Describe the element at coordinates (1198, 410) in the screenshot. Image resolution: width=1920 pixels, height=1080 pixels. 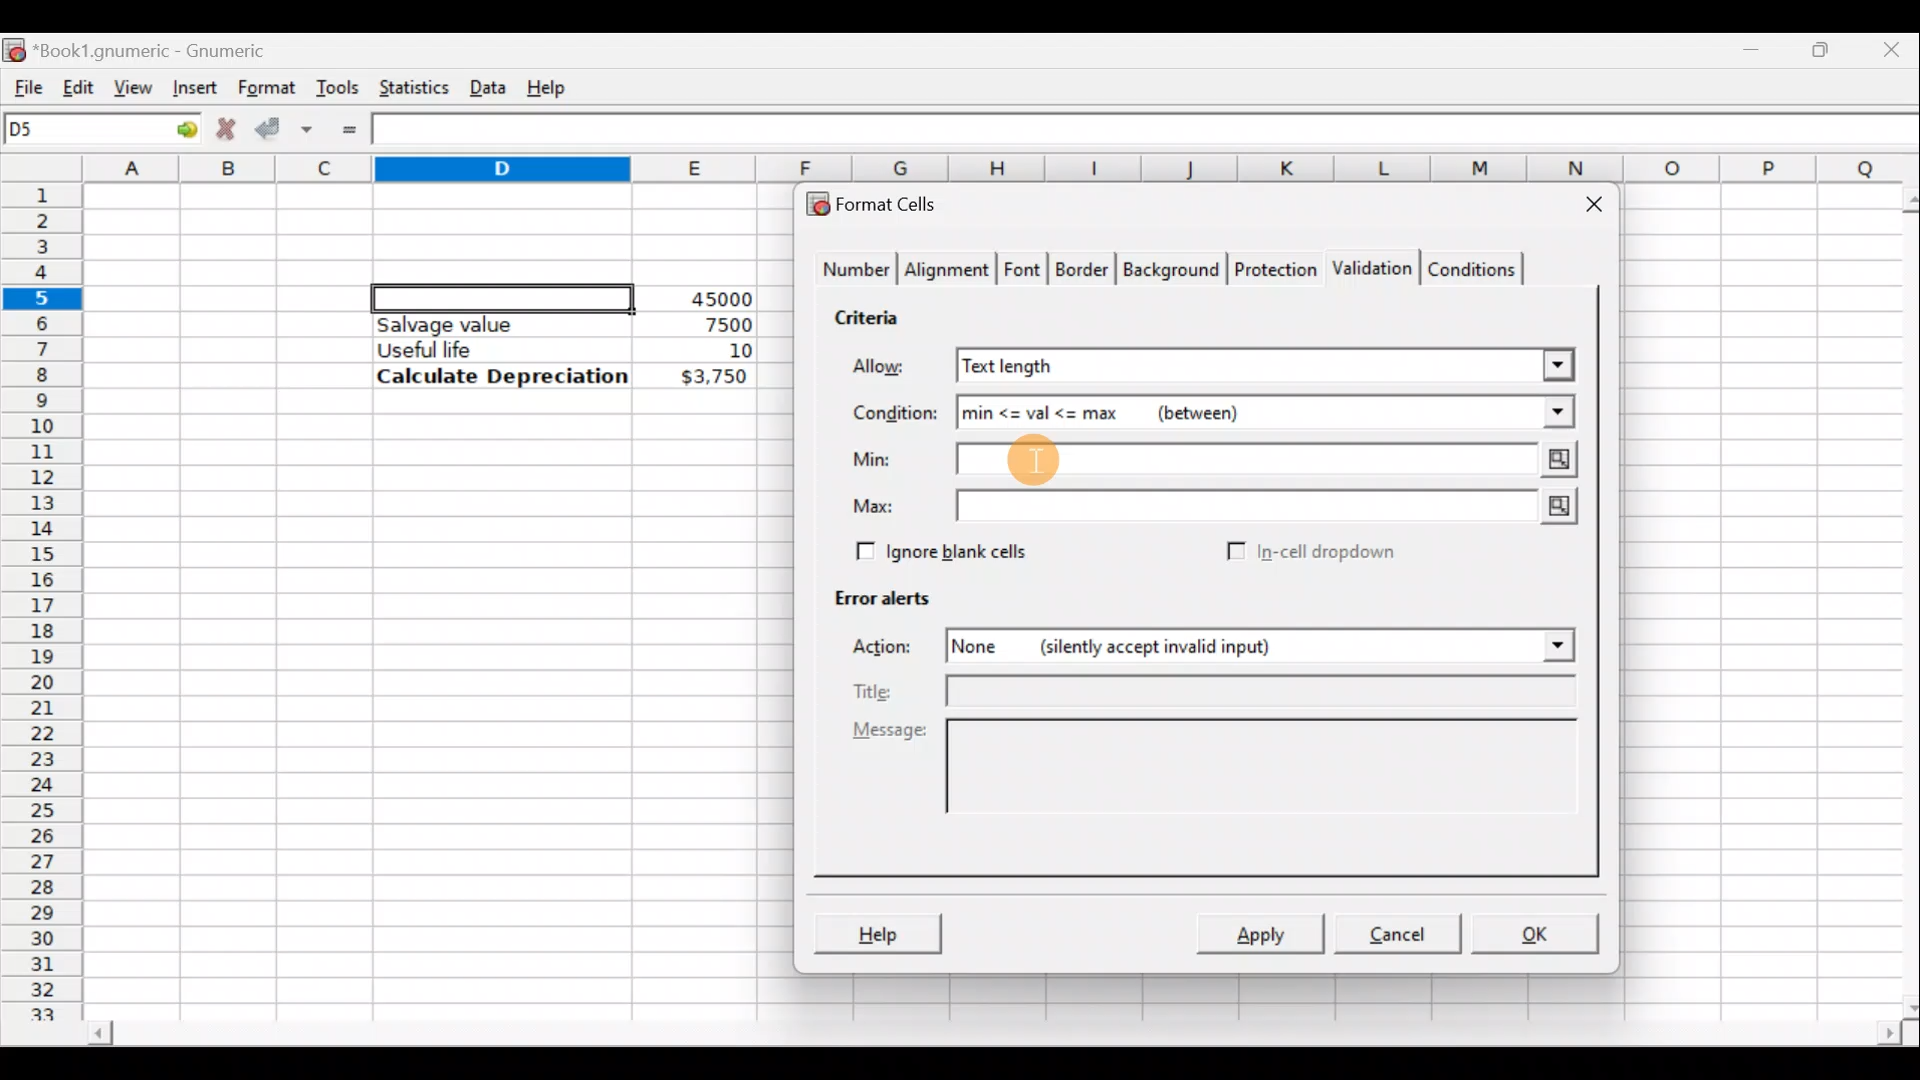
I see `min<=val<=max (between)` at that location.